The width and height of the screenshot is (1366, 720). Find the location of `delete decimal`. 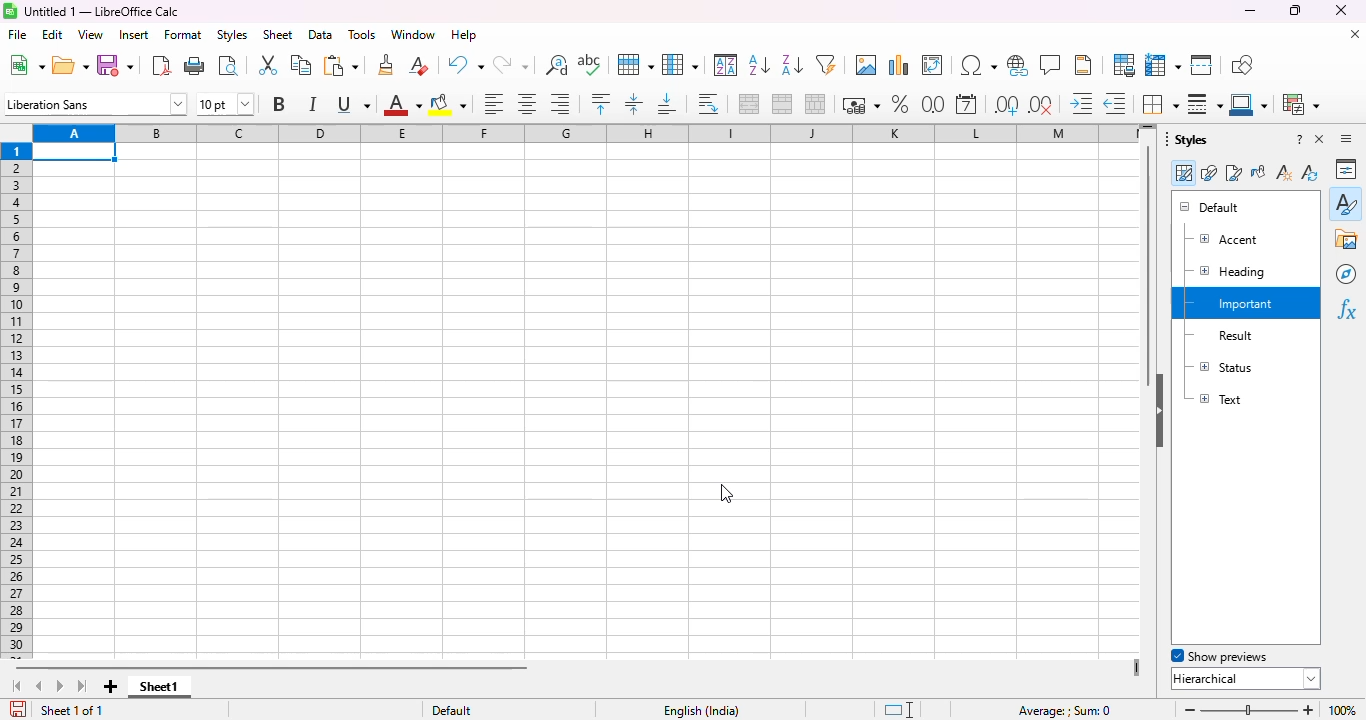

delete decimal is located at coordinates (1042, 105).